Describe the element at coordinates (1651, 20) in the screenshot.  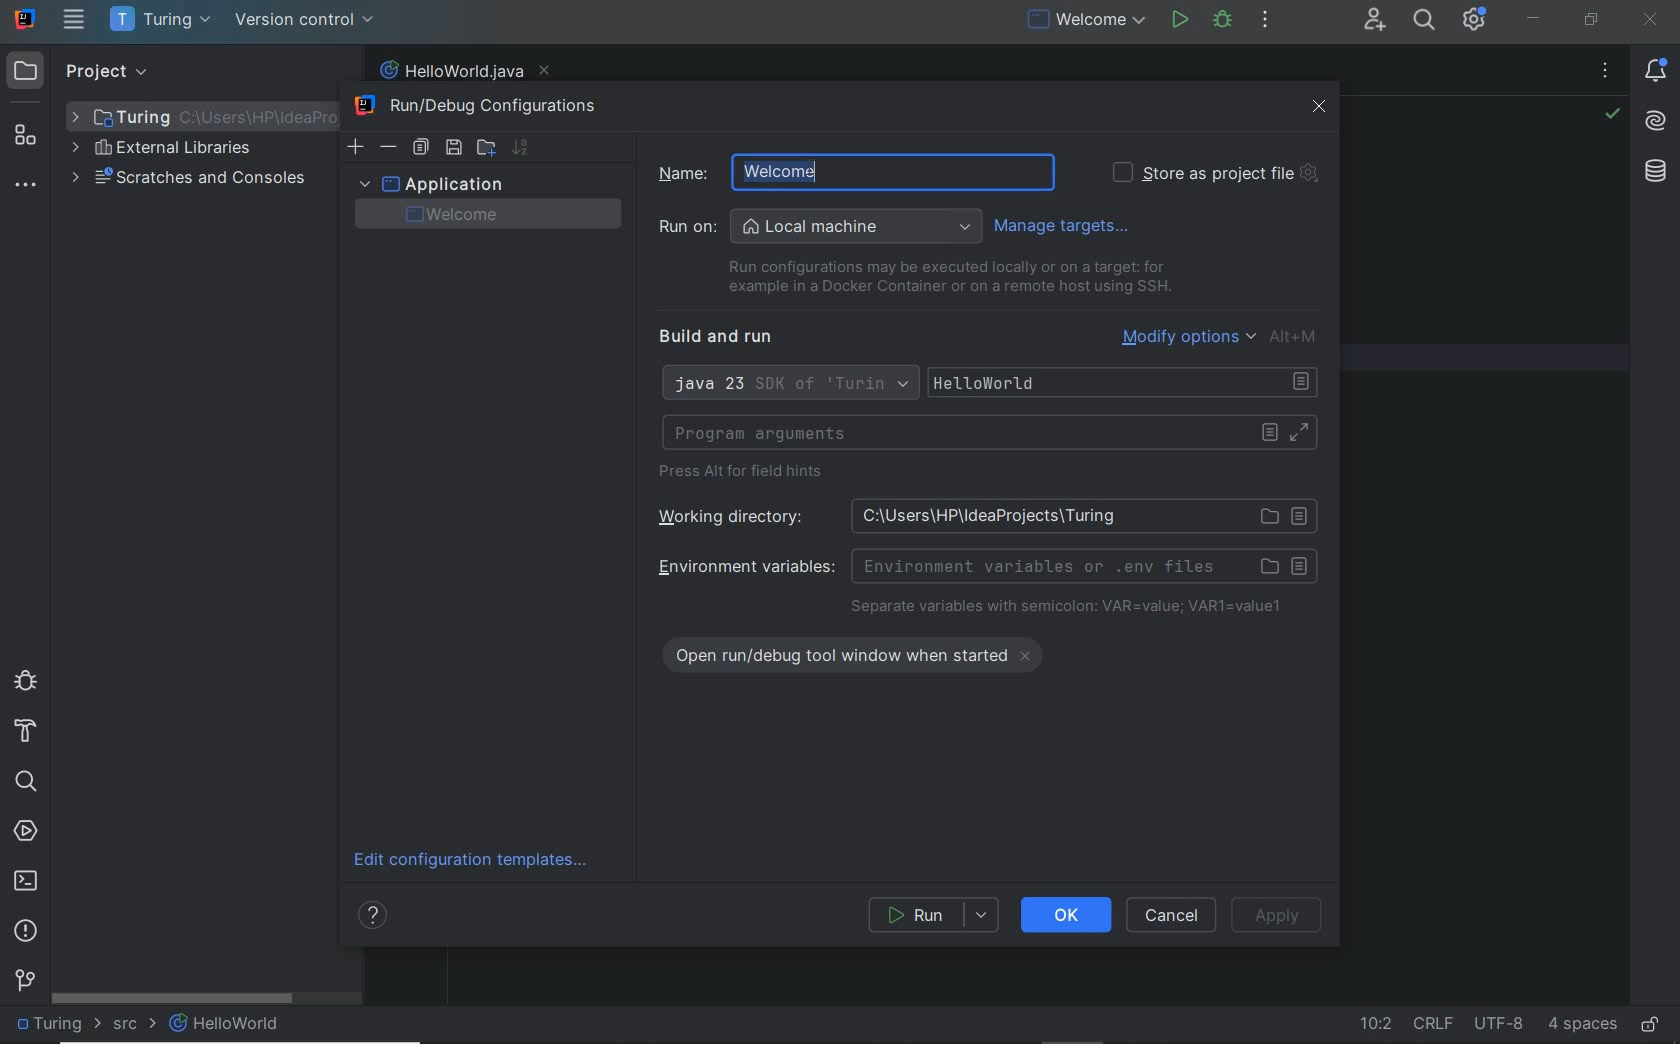
I see `CLOSE` at that location.